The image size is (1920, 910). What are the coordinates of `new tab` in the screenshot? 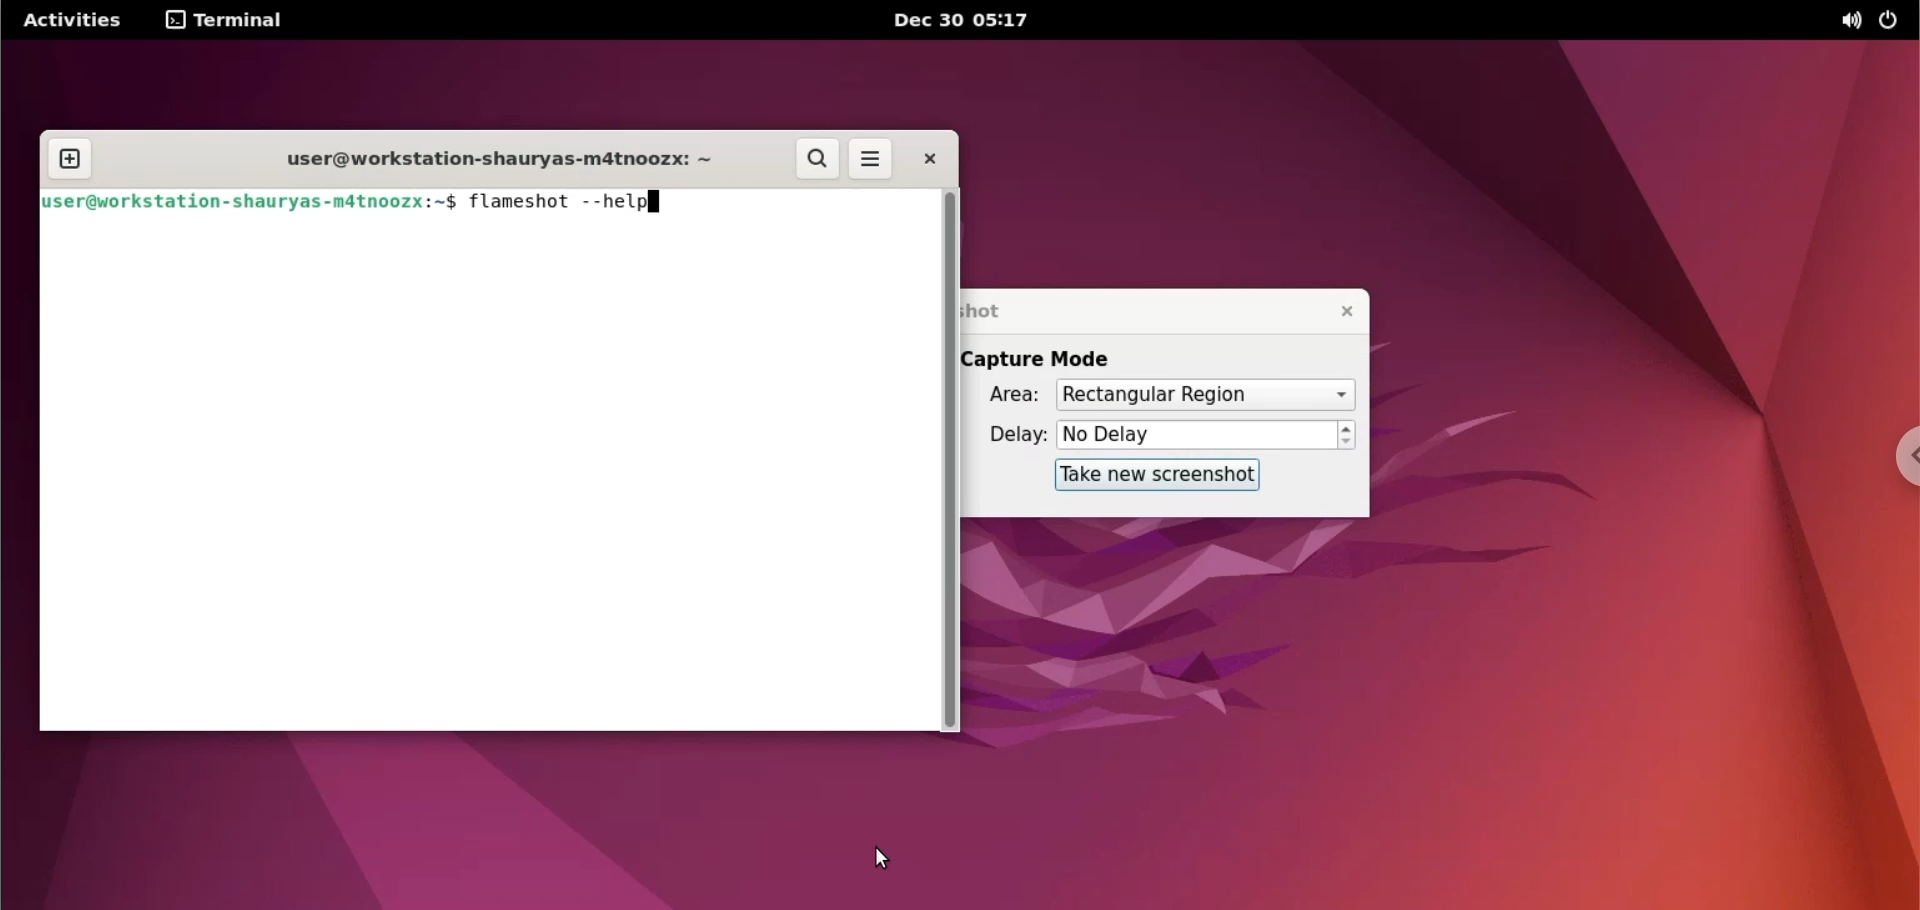 It's located at (67, 158).